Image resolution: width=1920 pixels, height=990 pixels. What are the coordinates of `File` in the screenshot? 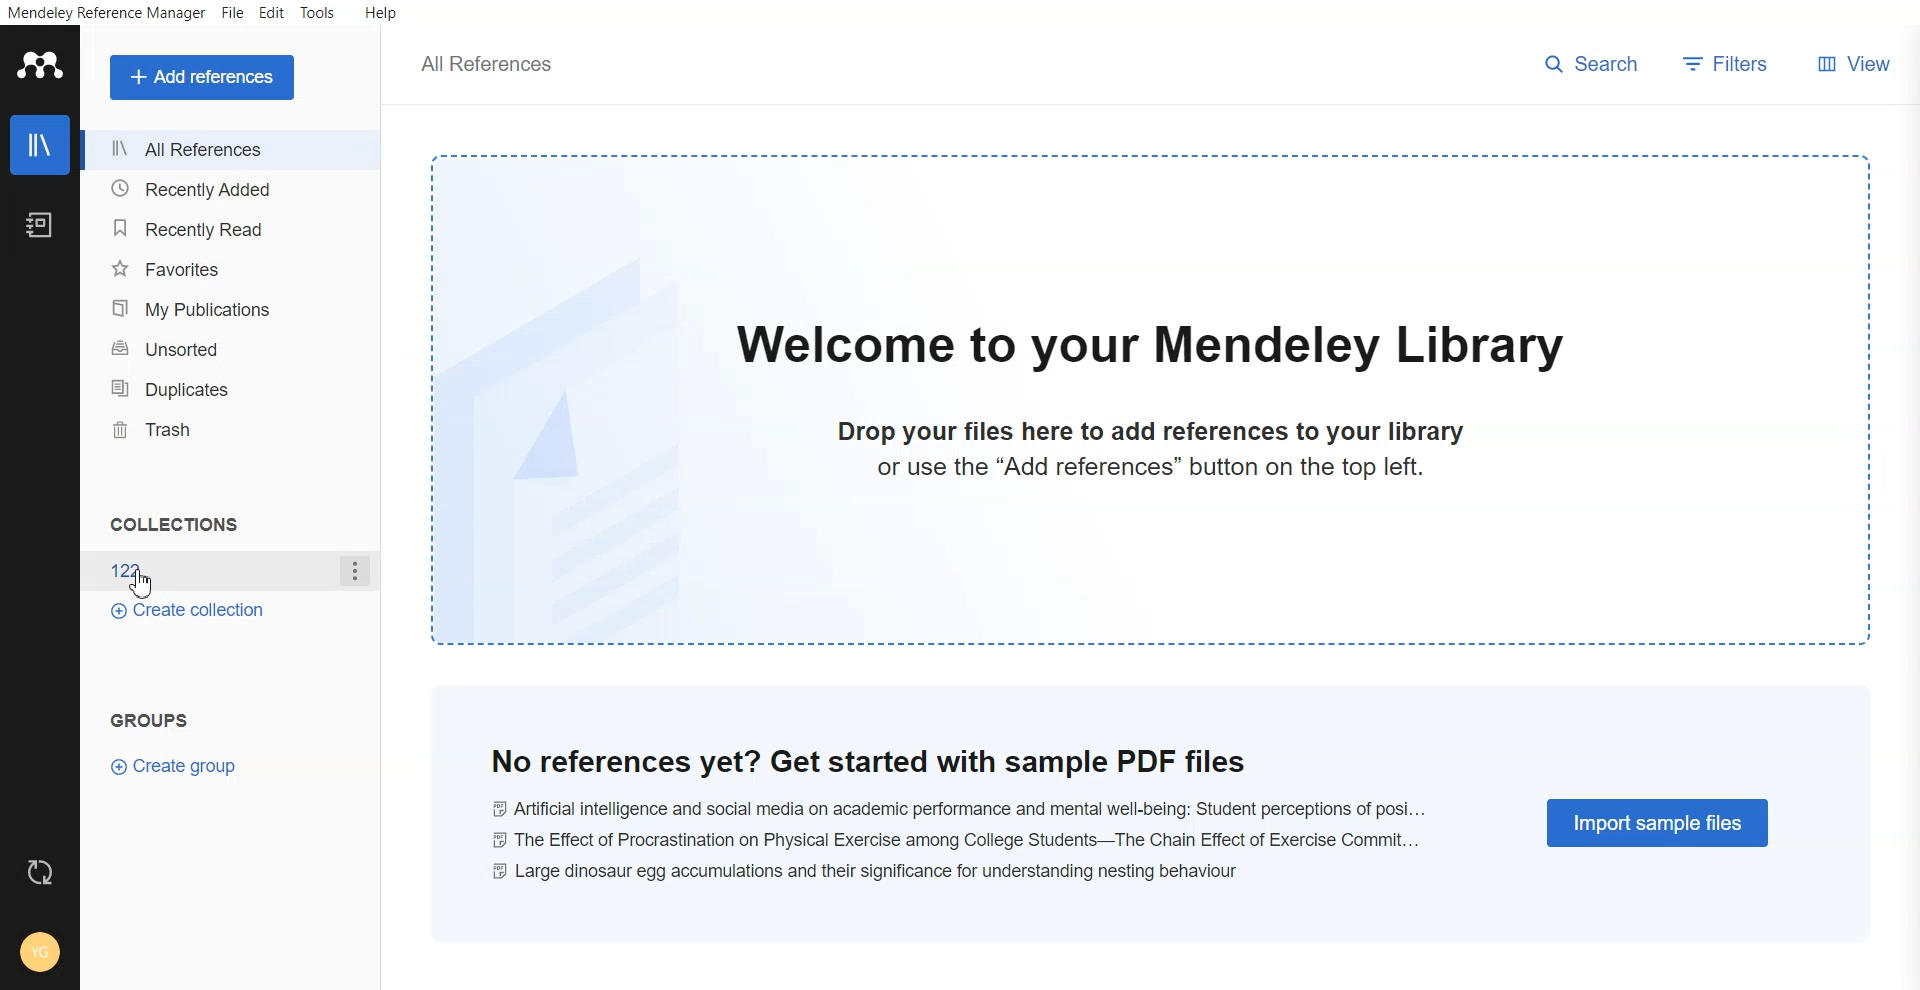 It's located at (233, 12).